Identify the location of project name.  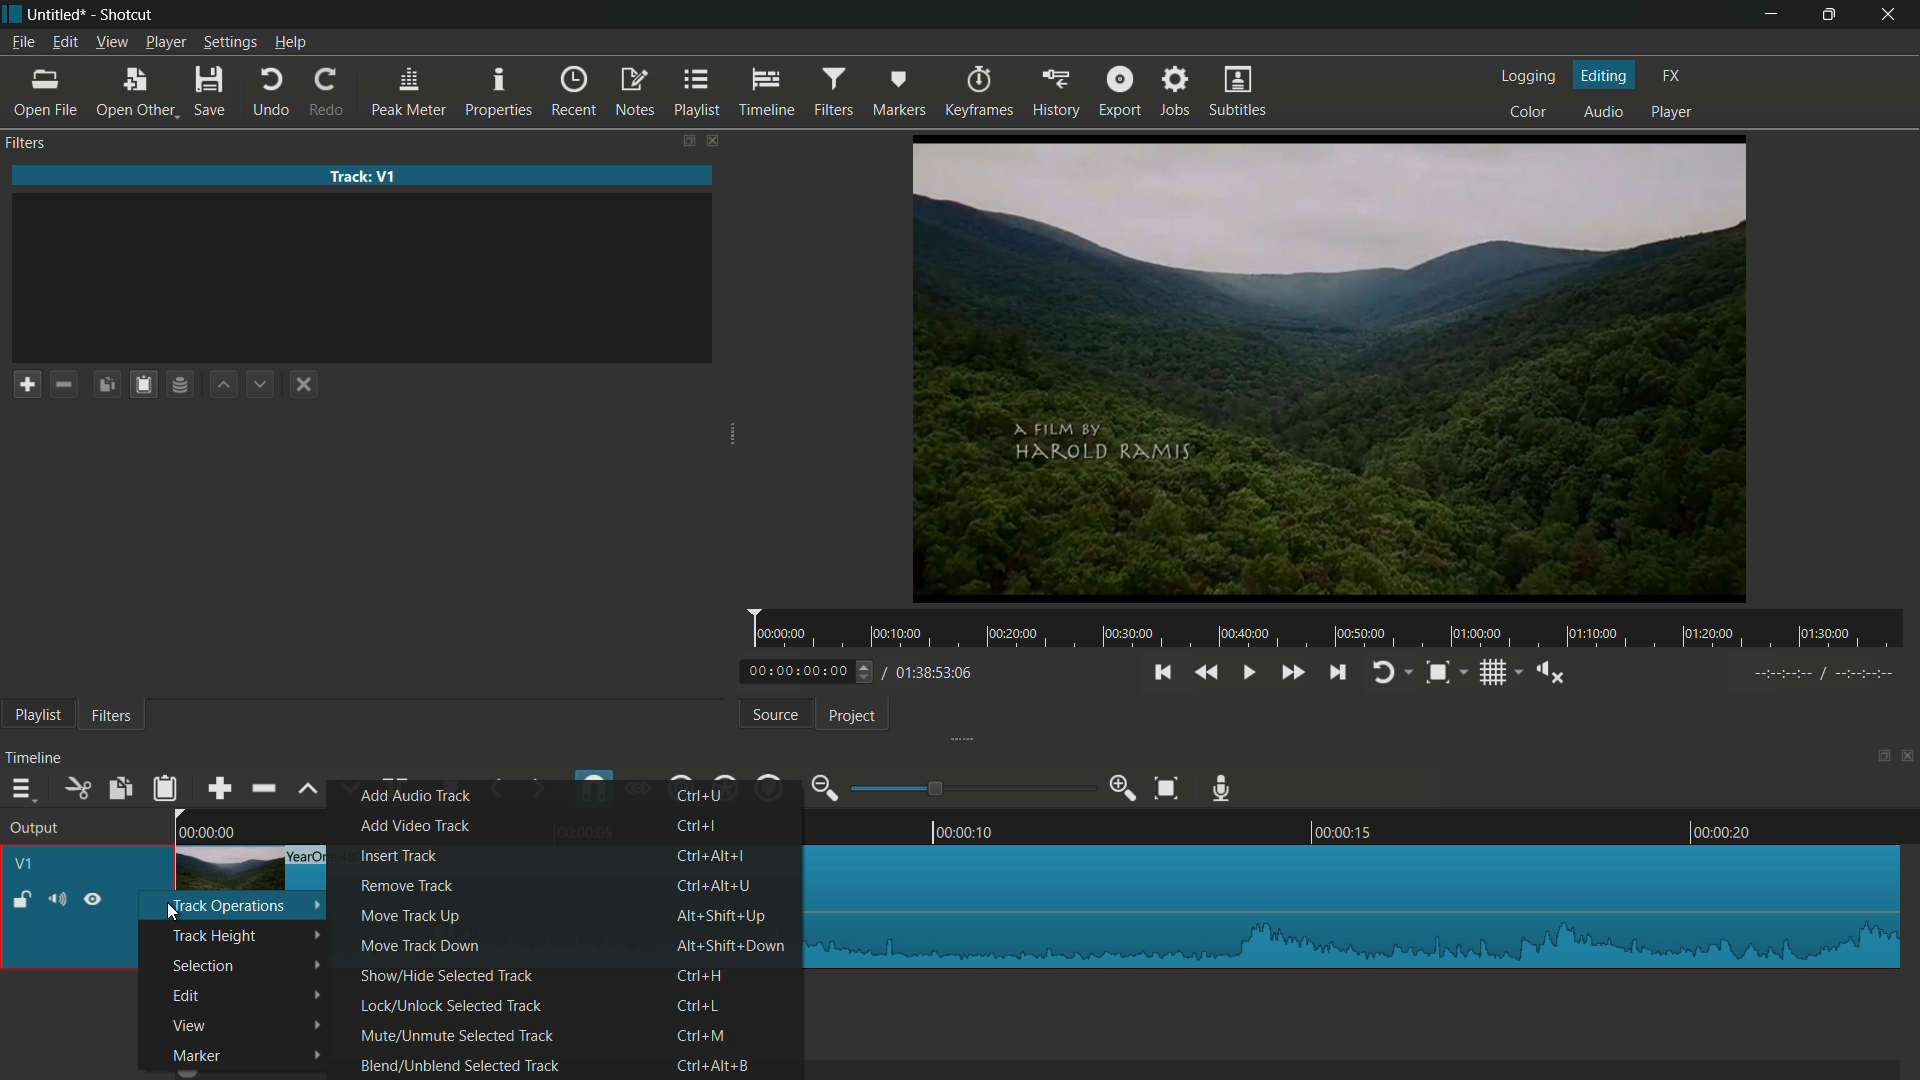
(57, 14).